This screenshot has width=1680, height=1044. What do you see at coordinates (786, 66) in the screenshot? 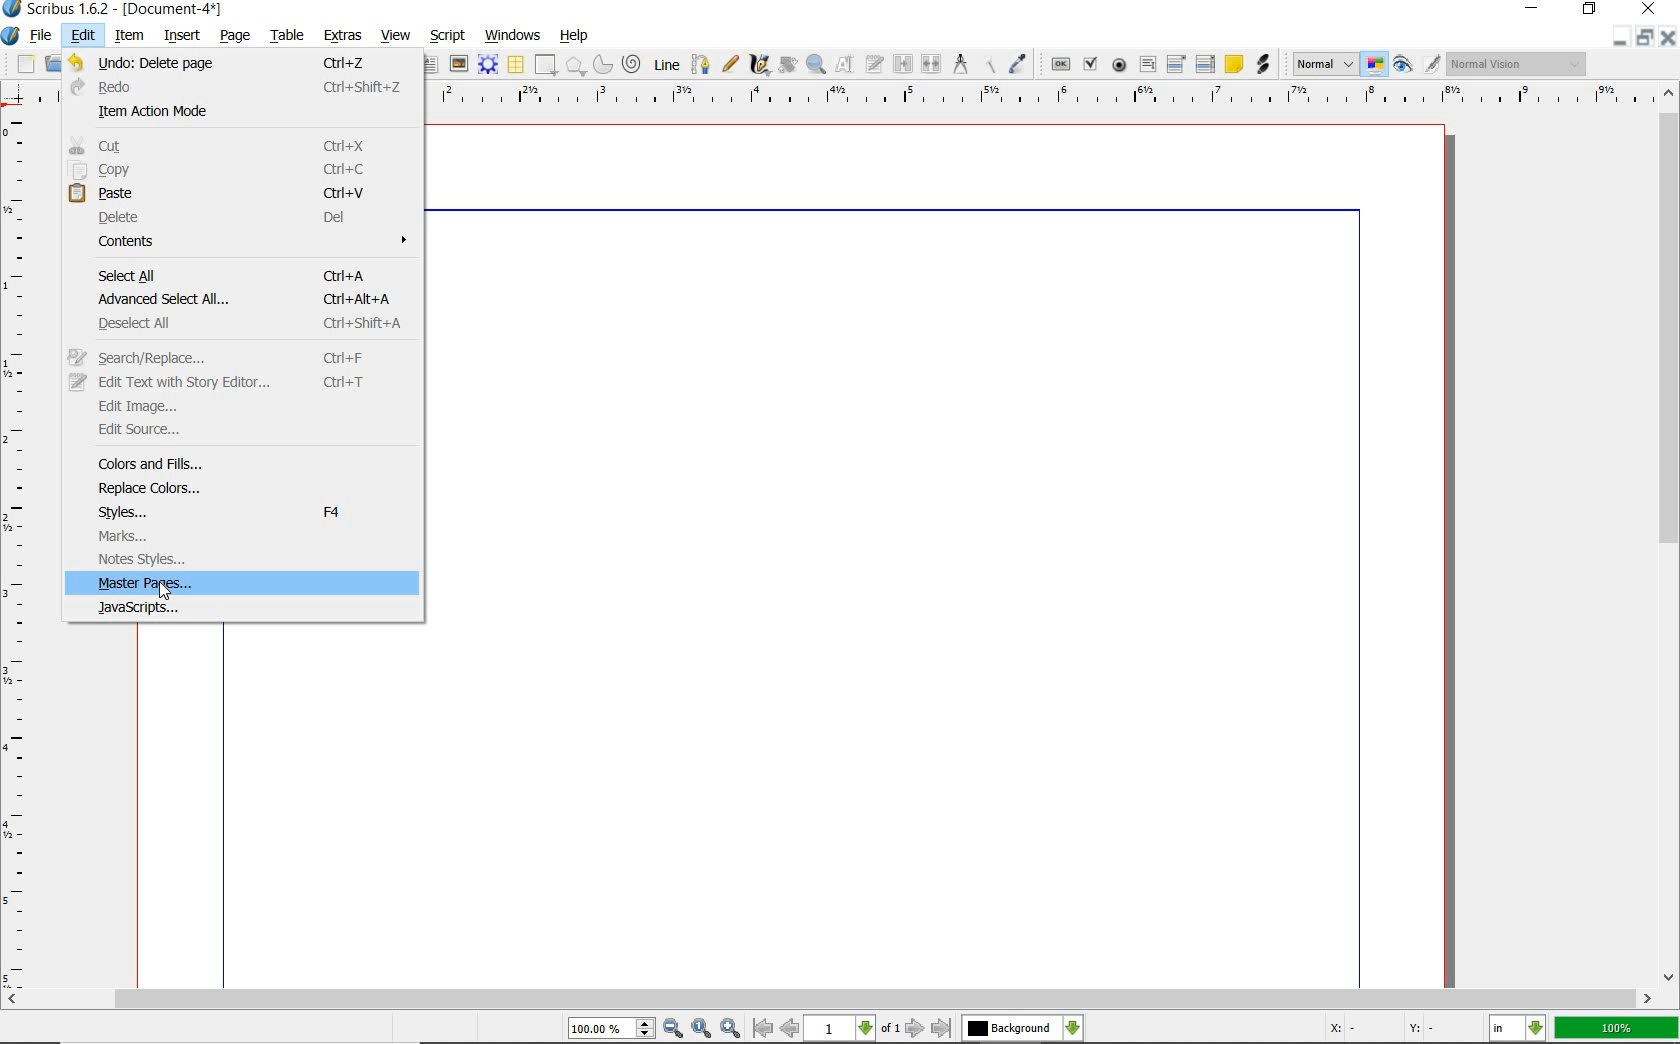
I see `rotate item` at bounding box center [786, 66].